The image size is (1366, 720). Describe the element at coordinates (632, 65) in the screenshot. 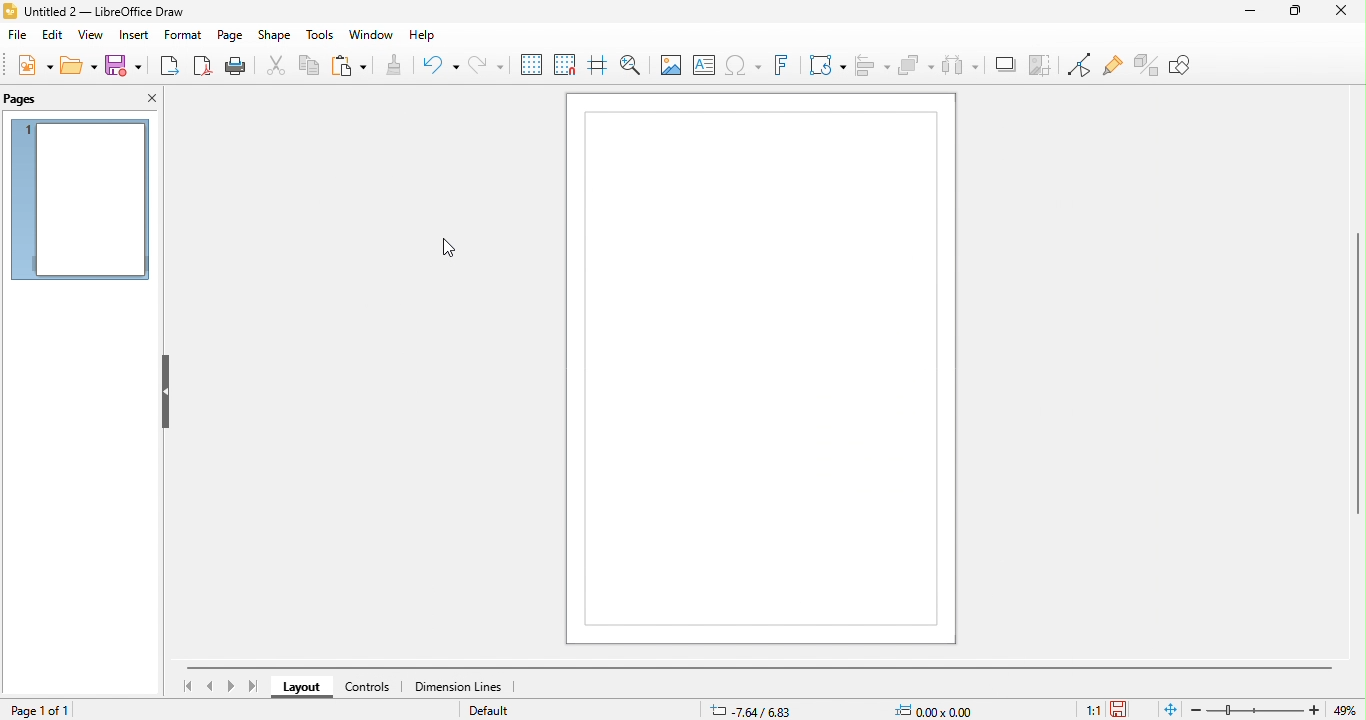

I see `zoom and pan` at that location.